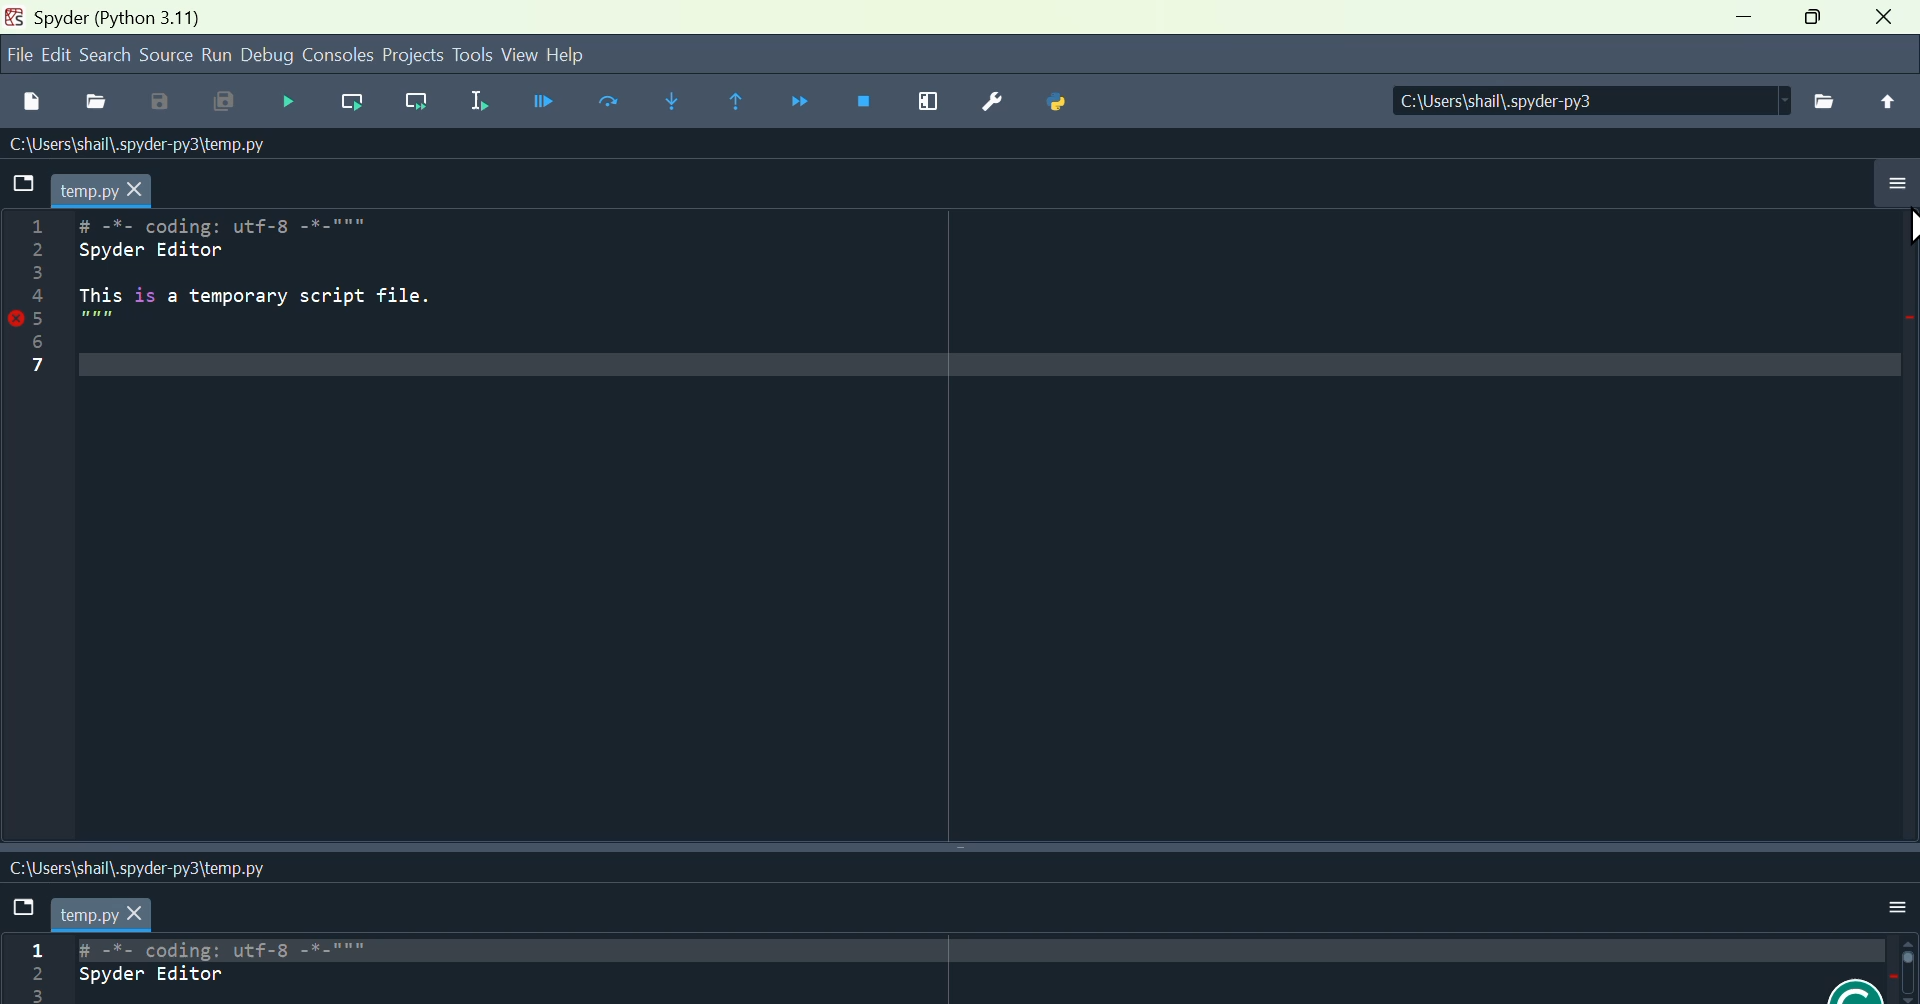 Image resolution: width=1920 pixels, height=1004 pixels. I want to click on Python bath manager, so click(1062, 107).